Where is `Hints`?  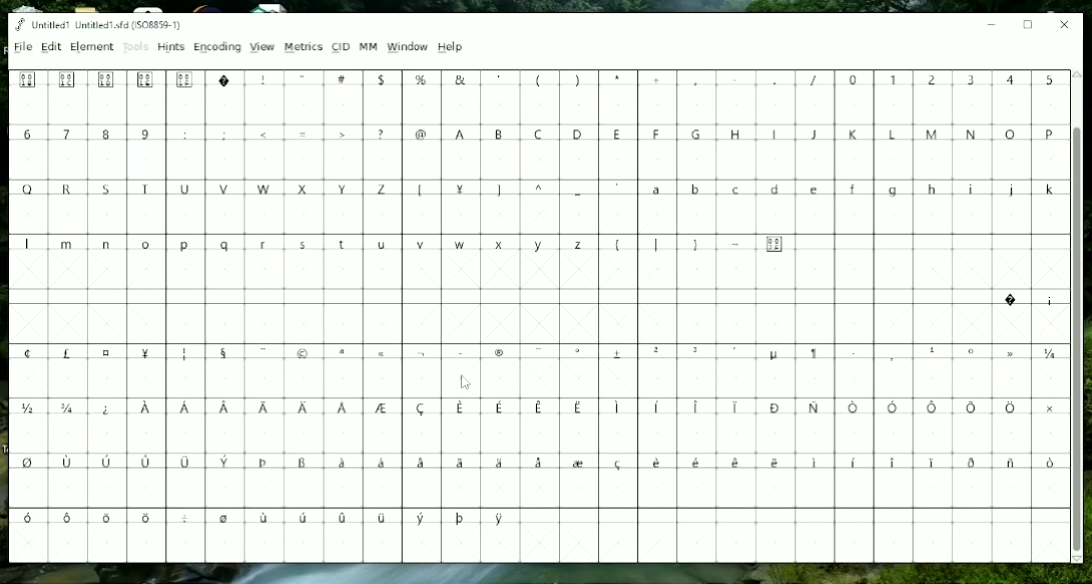
Hints is located at coordinates (171, 47).